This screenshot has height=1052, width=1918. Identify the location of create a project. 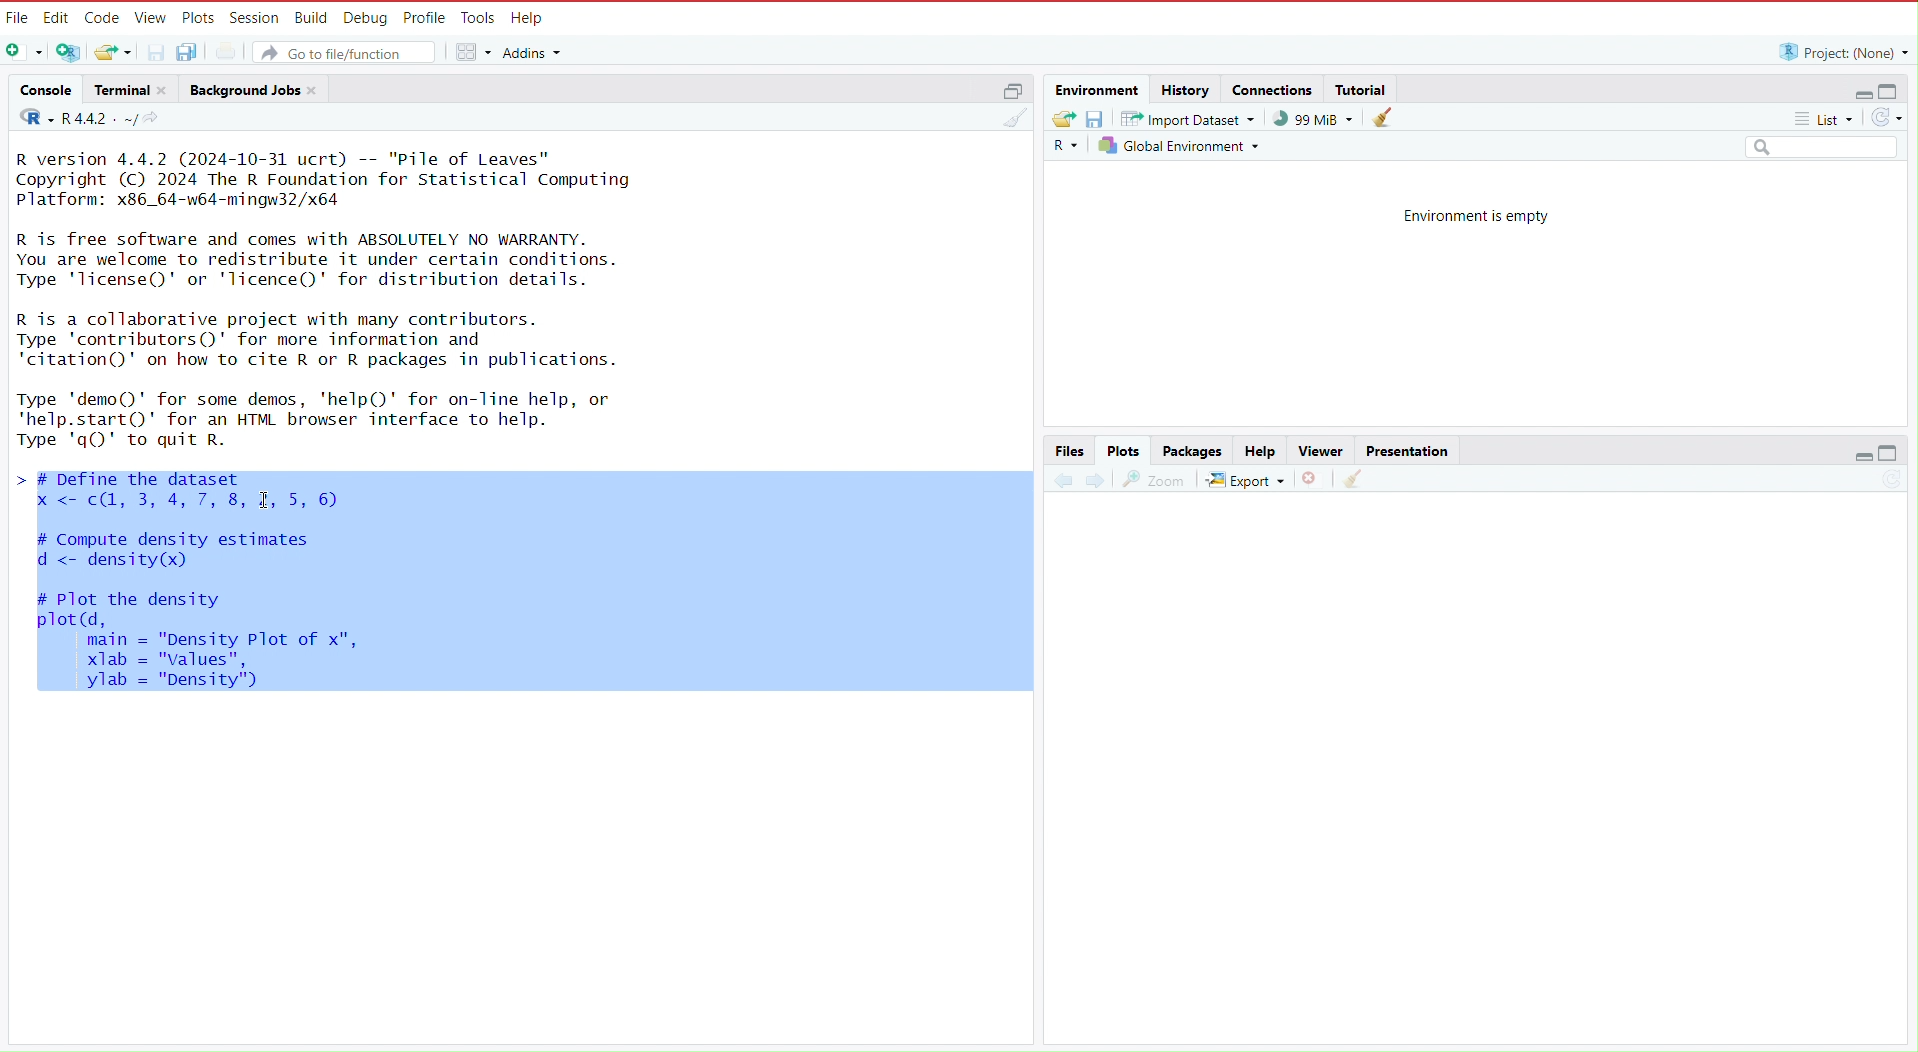
(66, 50).